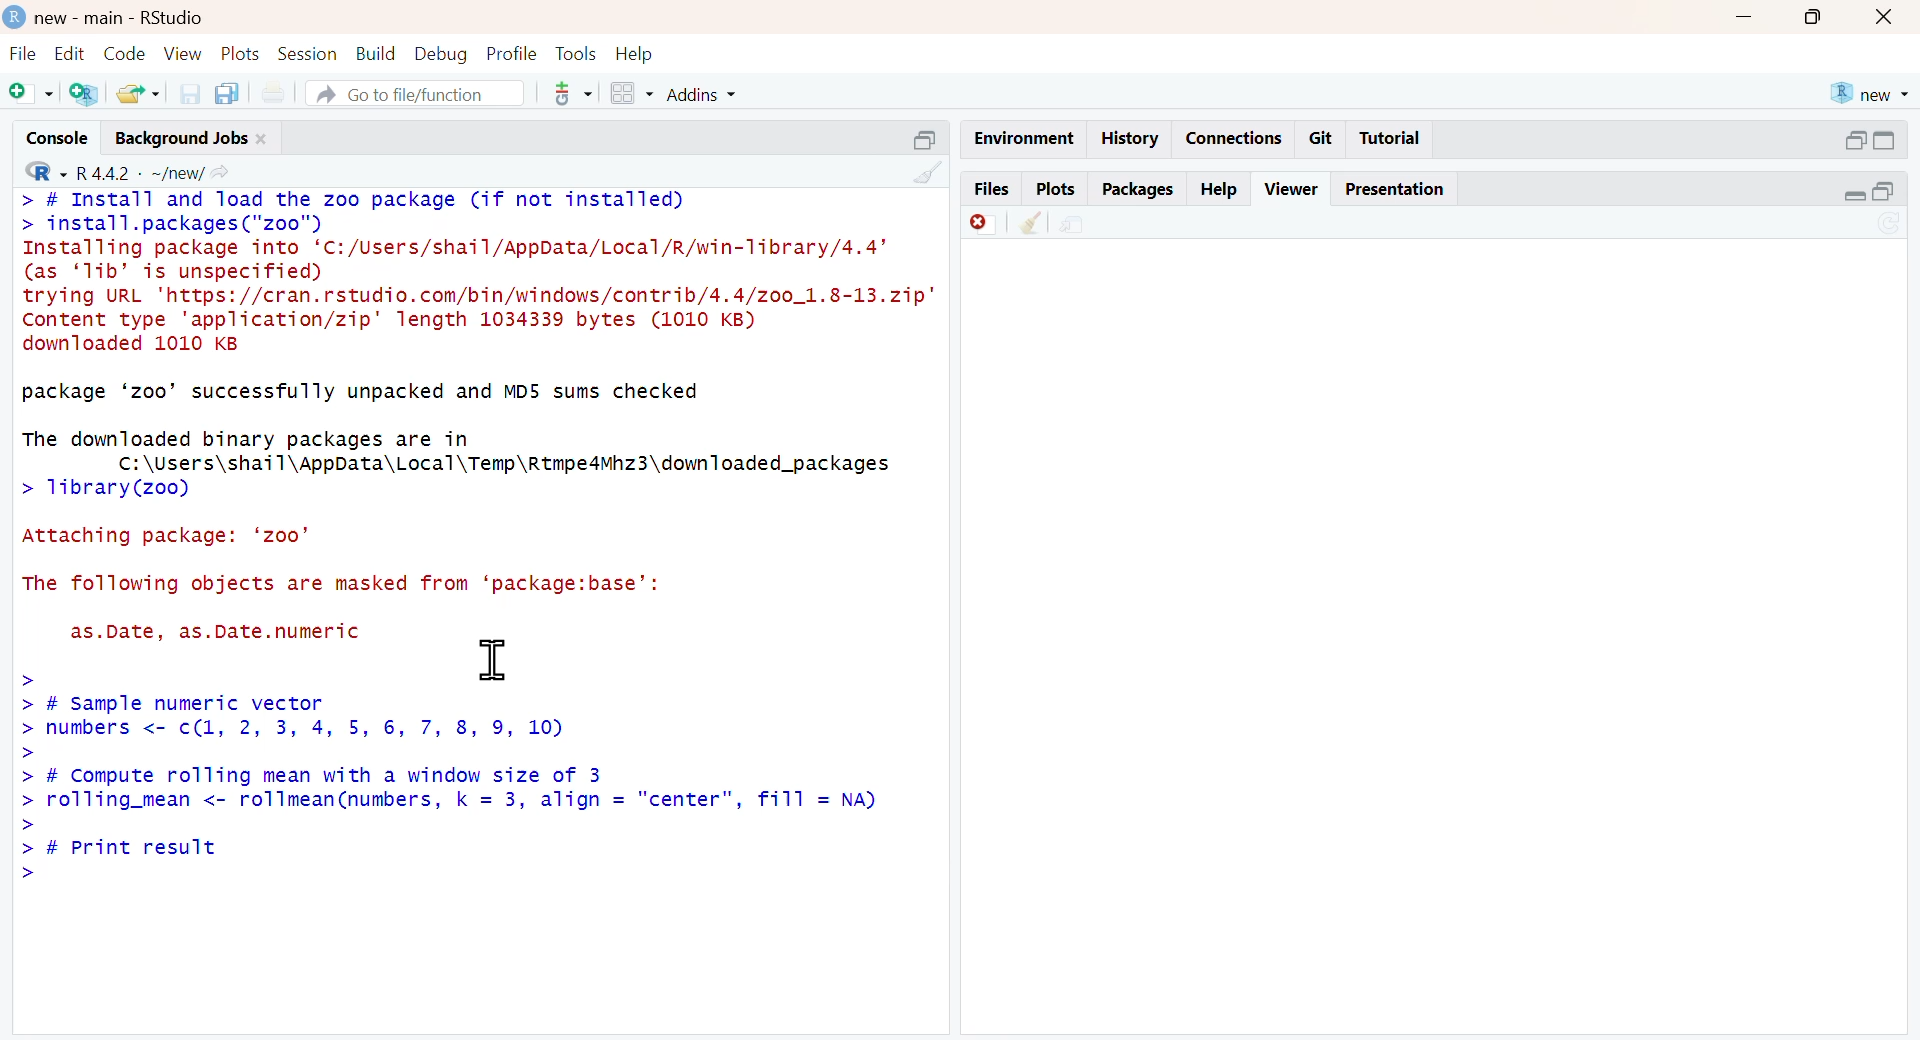  I want to click on switch to full view, so click(1884, 140).